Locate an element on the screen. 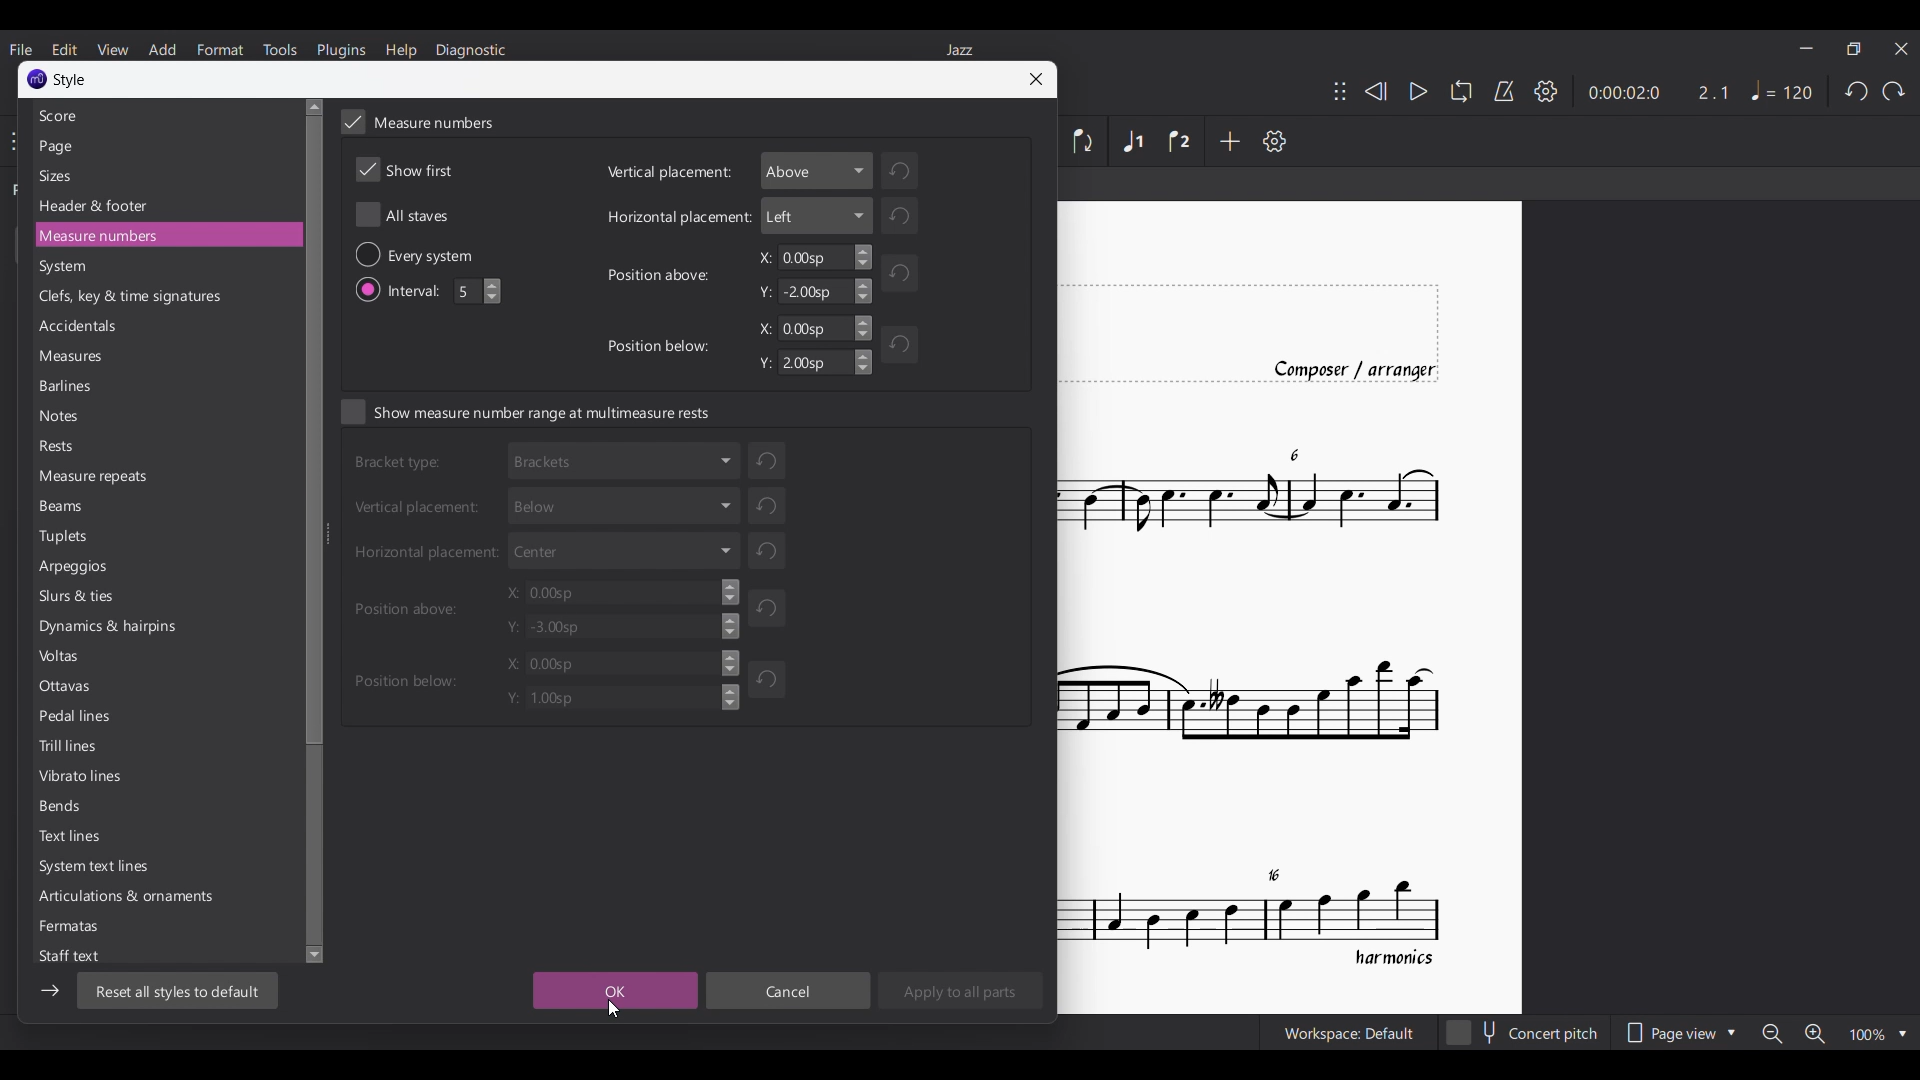  Toggle show first is located at coordinates (405, 170).